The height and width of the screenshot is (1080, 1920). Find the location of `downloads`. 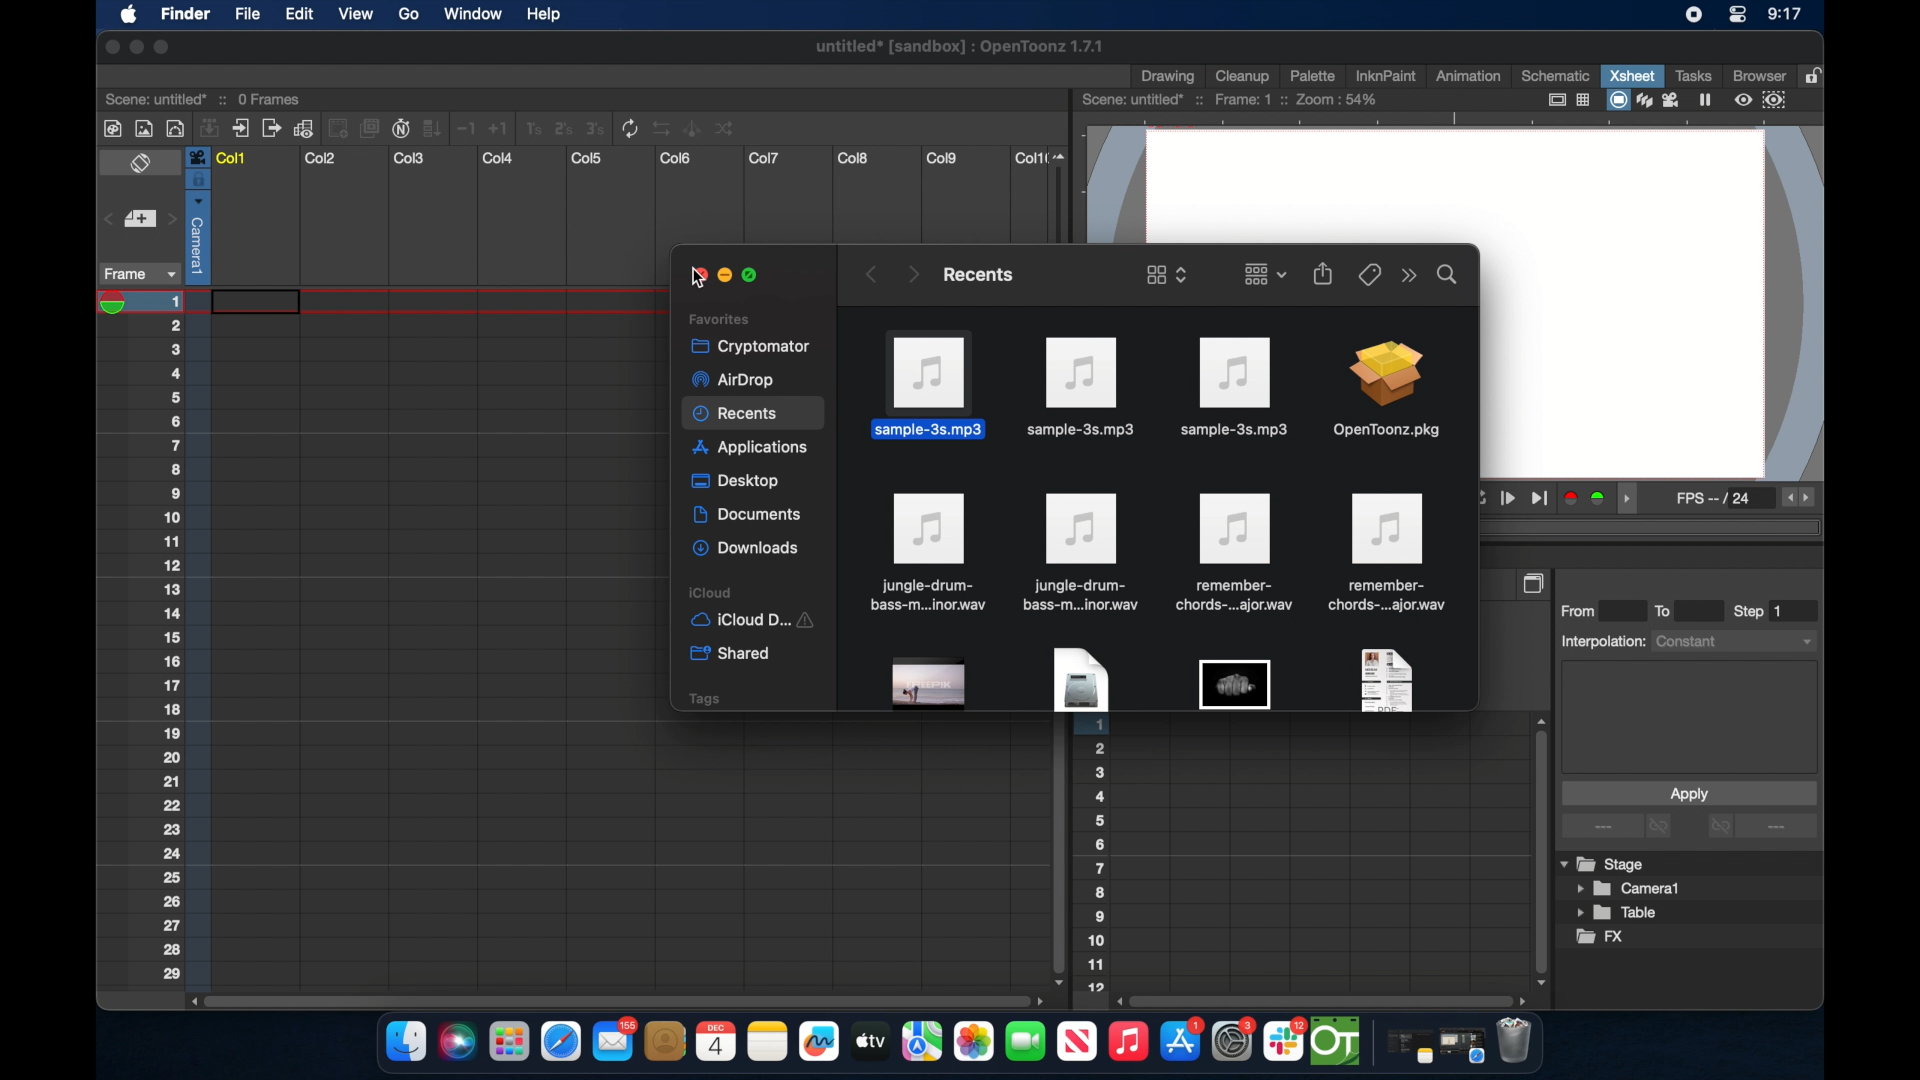

downloads is located at coordinates (748, 549).